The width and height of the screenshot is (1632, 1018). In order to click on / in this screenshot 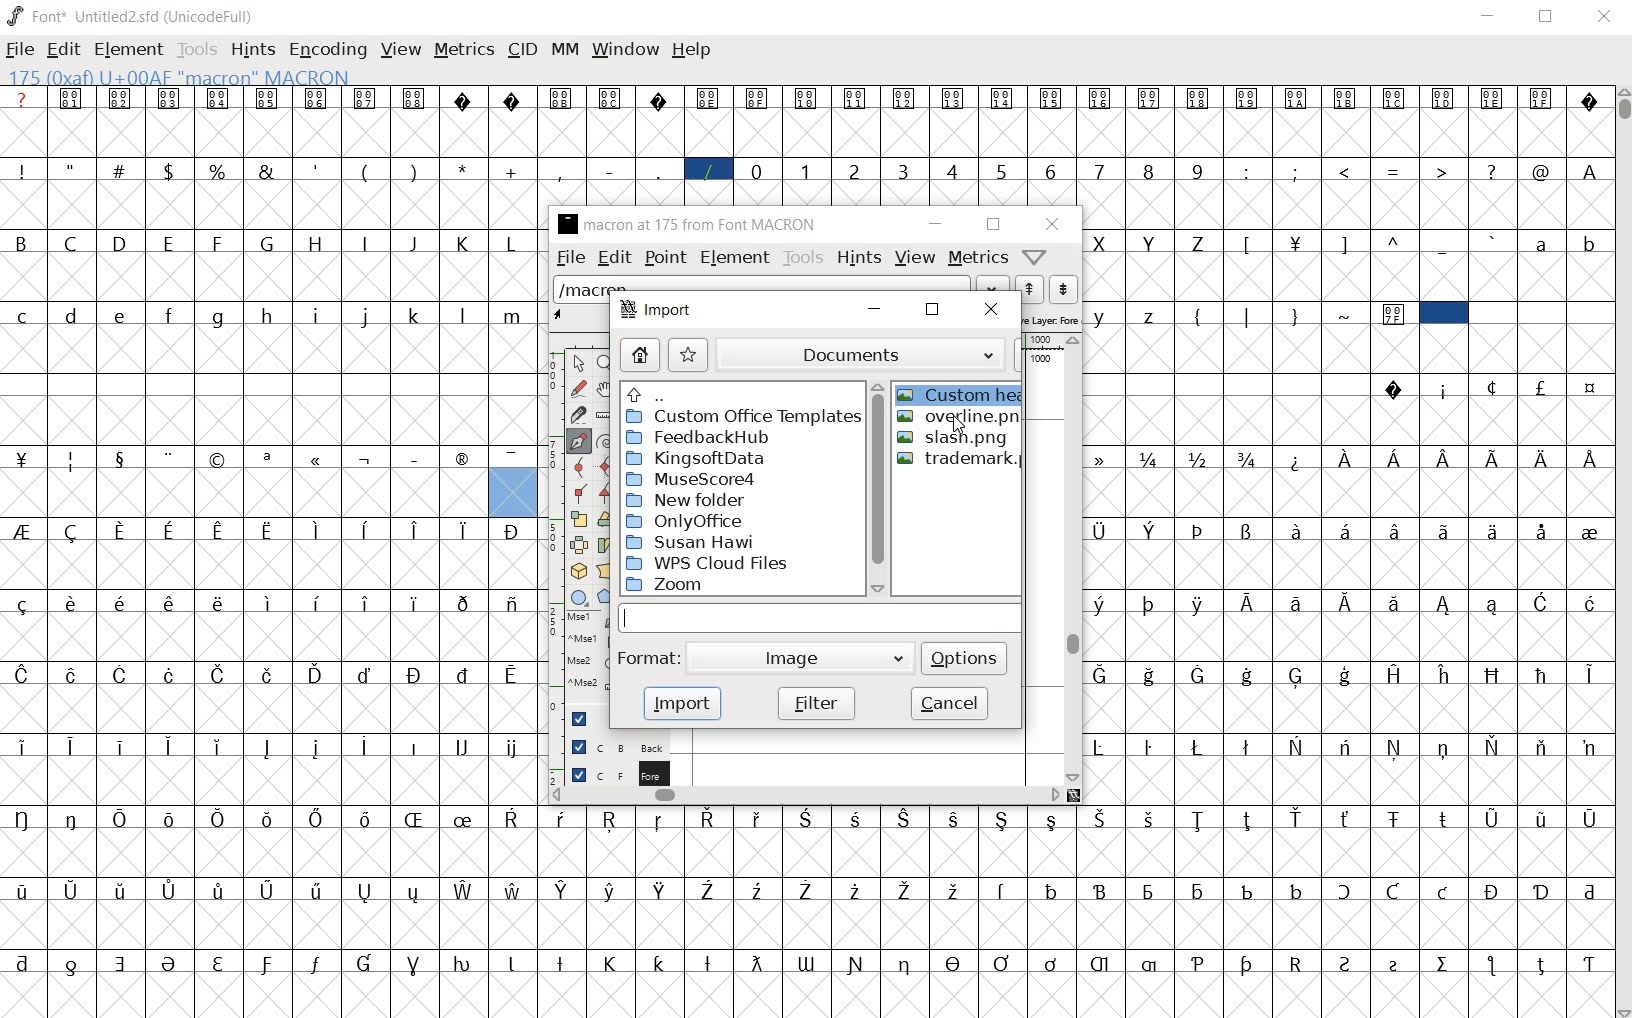, I will do `click(708, 169)`.